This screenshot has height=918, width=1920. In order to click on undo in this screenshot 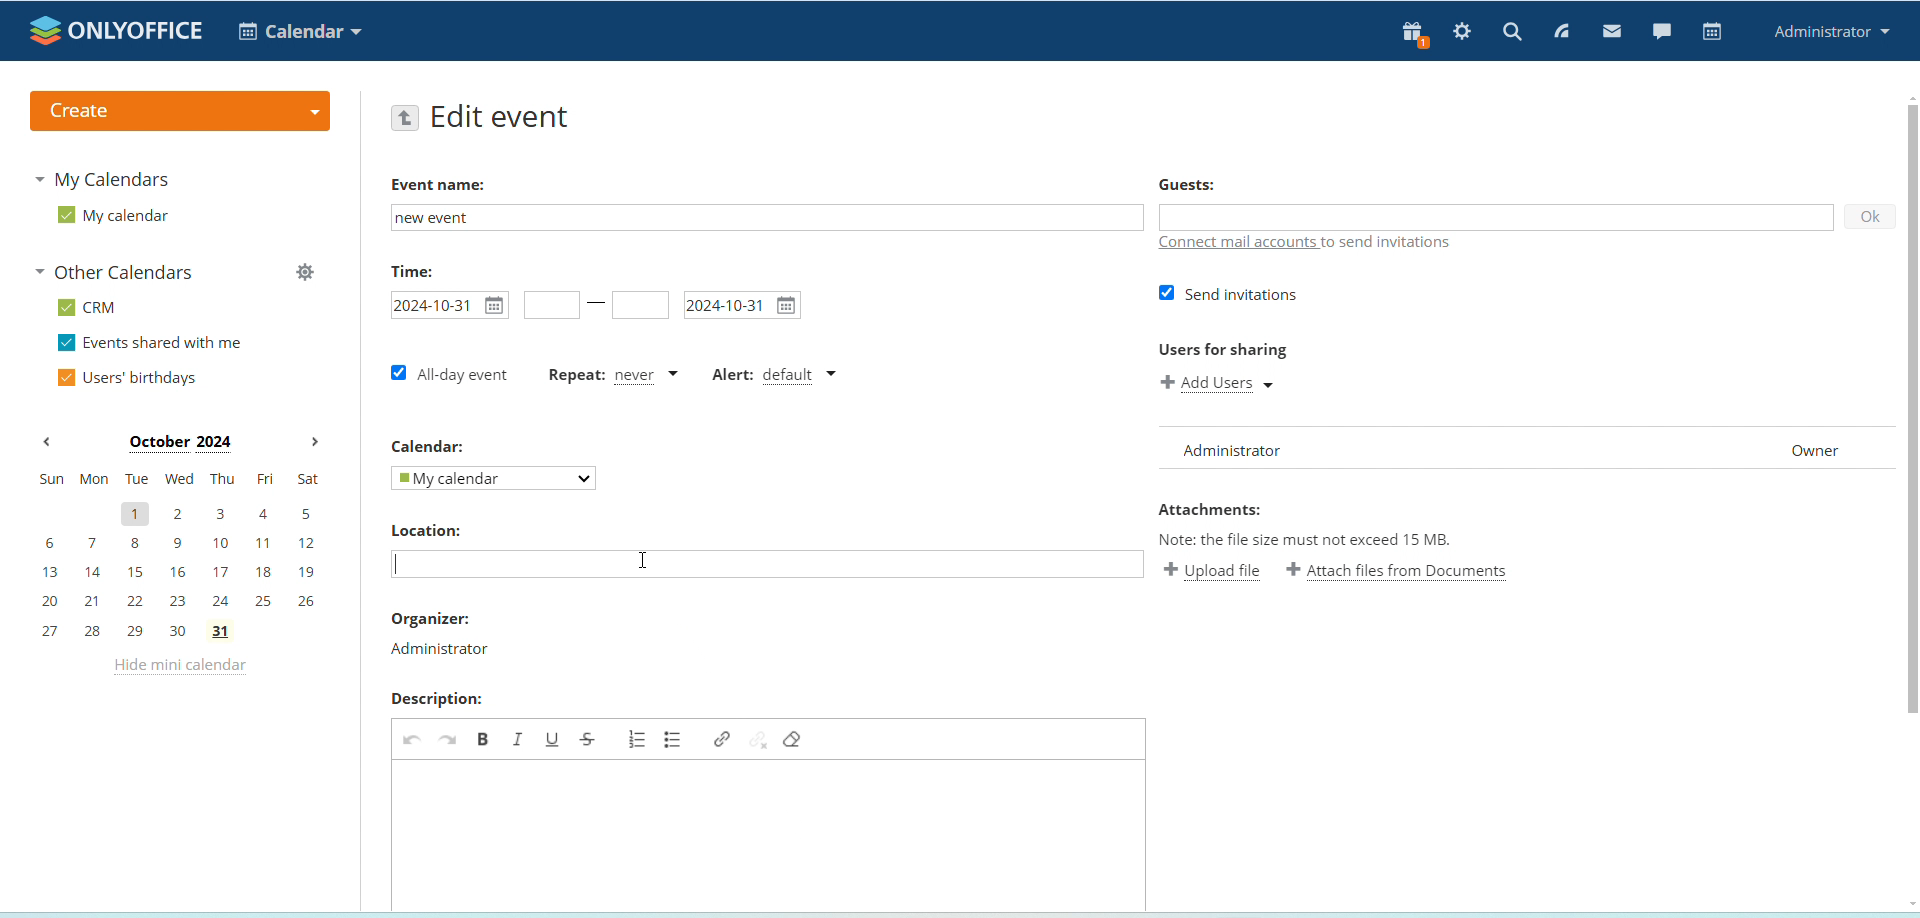, I will do `click(410, 738)`.